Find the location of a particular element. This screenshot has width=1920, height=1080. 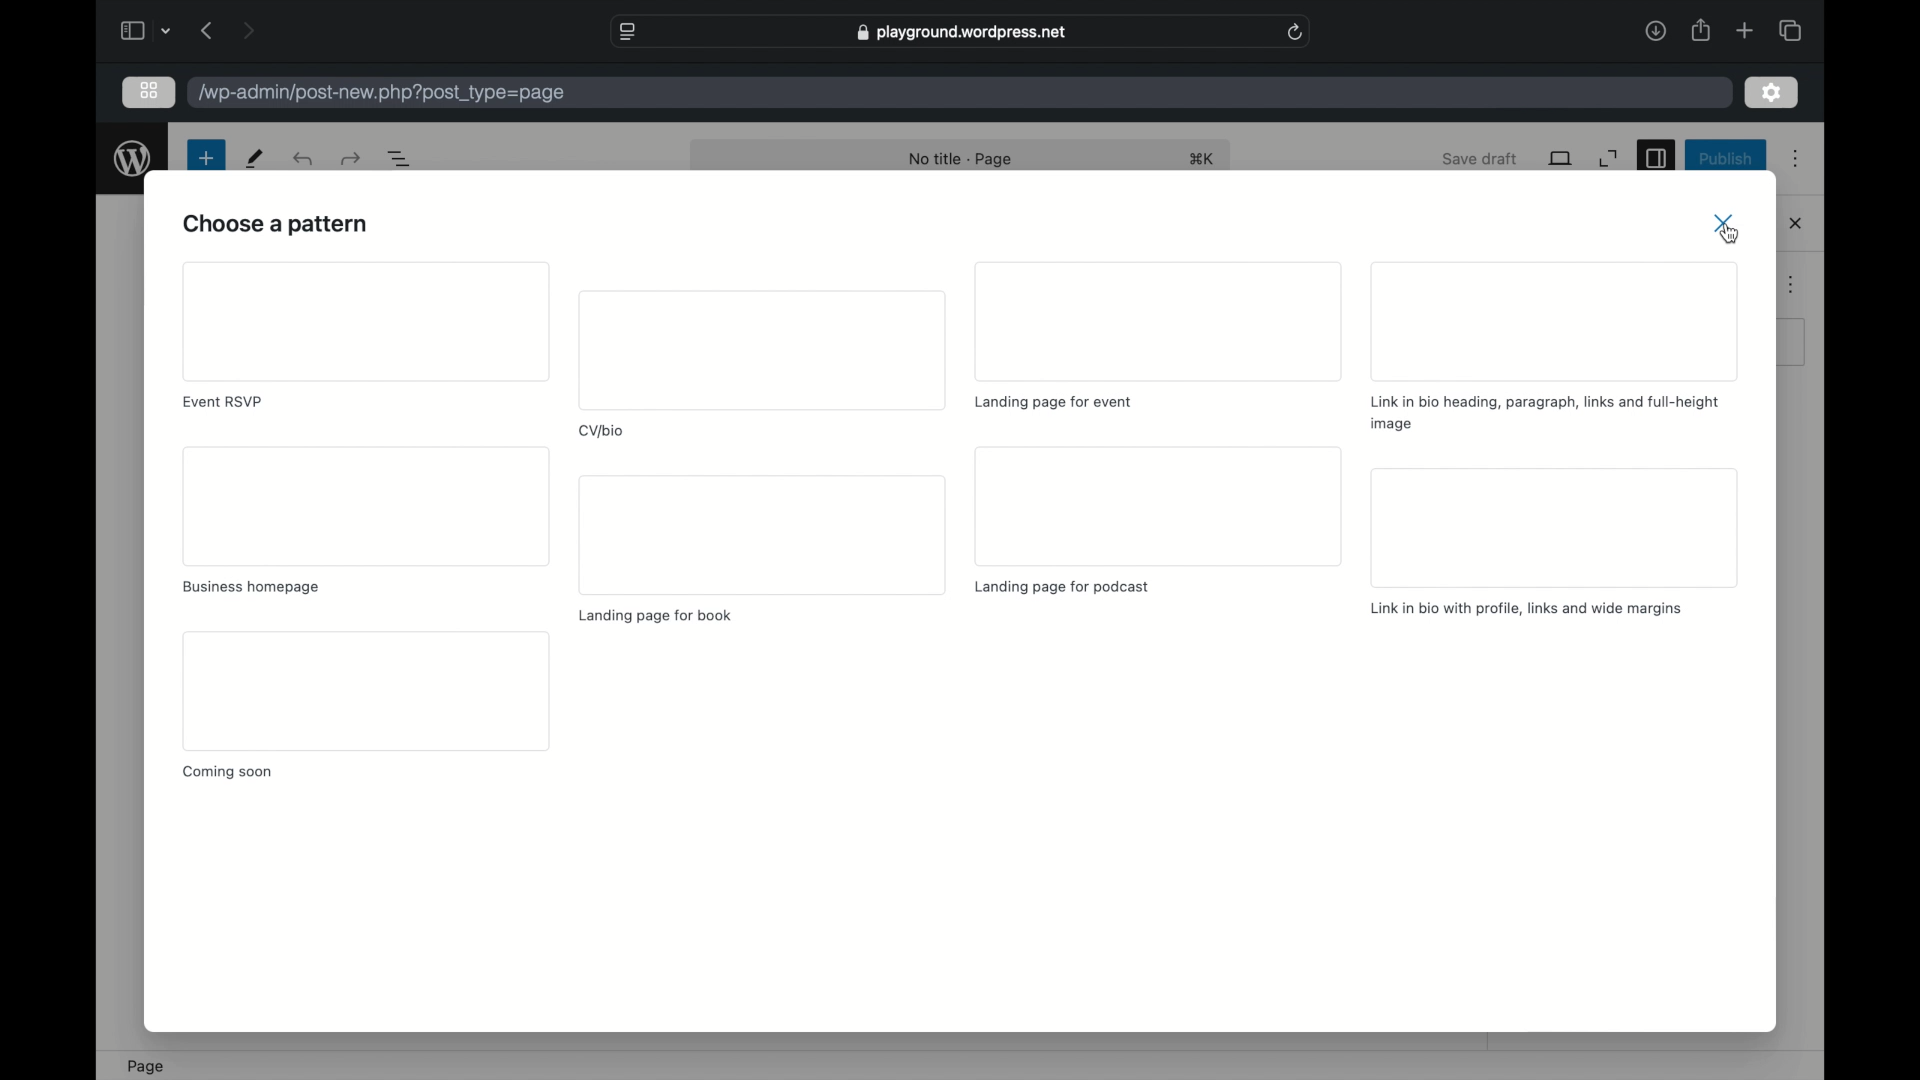

event rsvp is located at coordinates (222, 402).